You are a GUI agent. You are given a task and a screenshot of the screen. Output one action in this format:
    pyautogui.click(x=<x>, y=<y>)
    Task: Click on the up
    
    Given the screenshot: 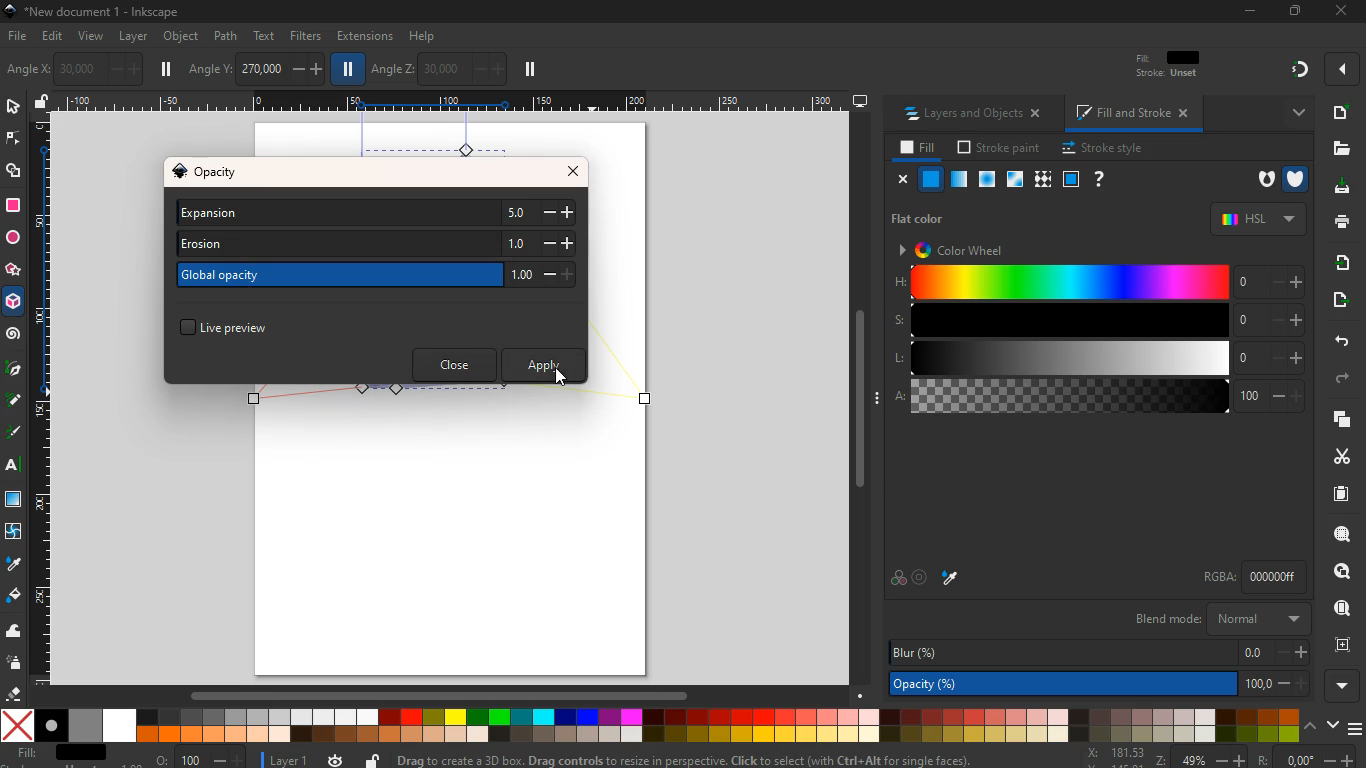 What is the action you would take?
    pyautogui.click(x=1311, y=727)
    